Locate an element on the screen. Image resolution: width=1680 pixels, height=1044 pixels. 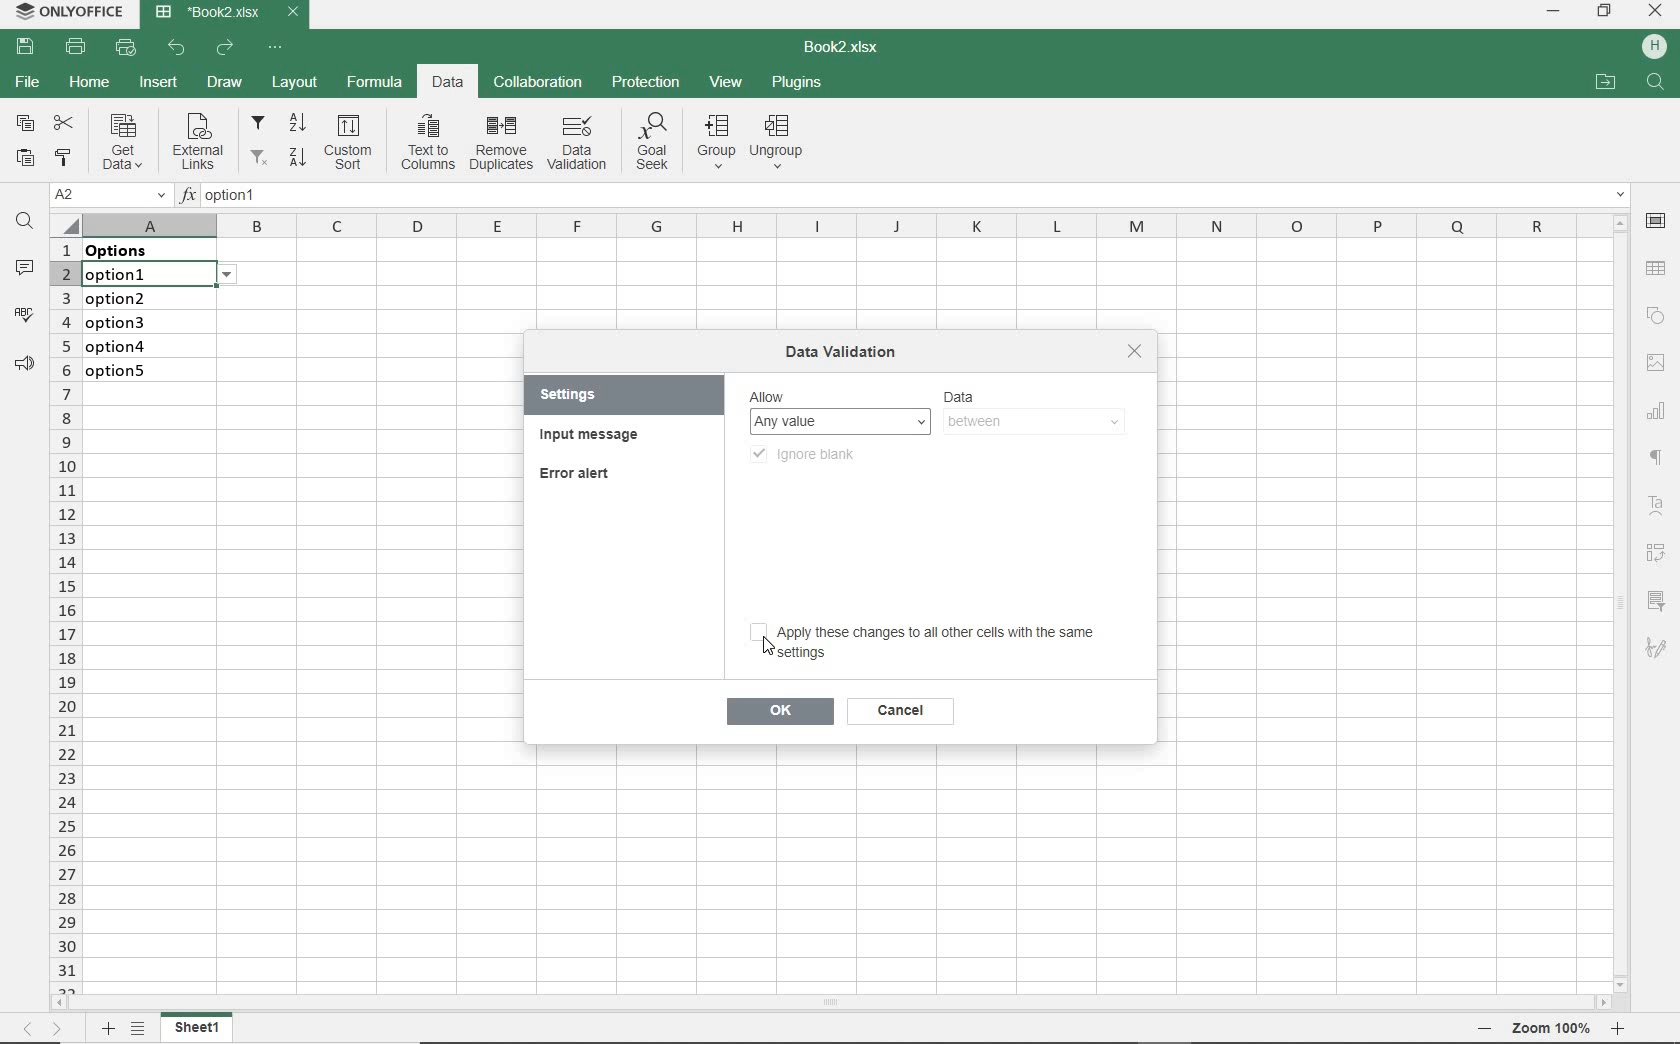
INSERT FUNCTION is located at coordinates (904, 198).